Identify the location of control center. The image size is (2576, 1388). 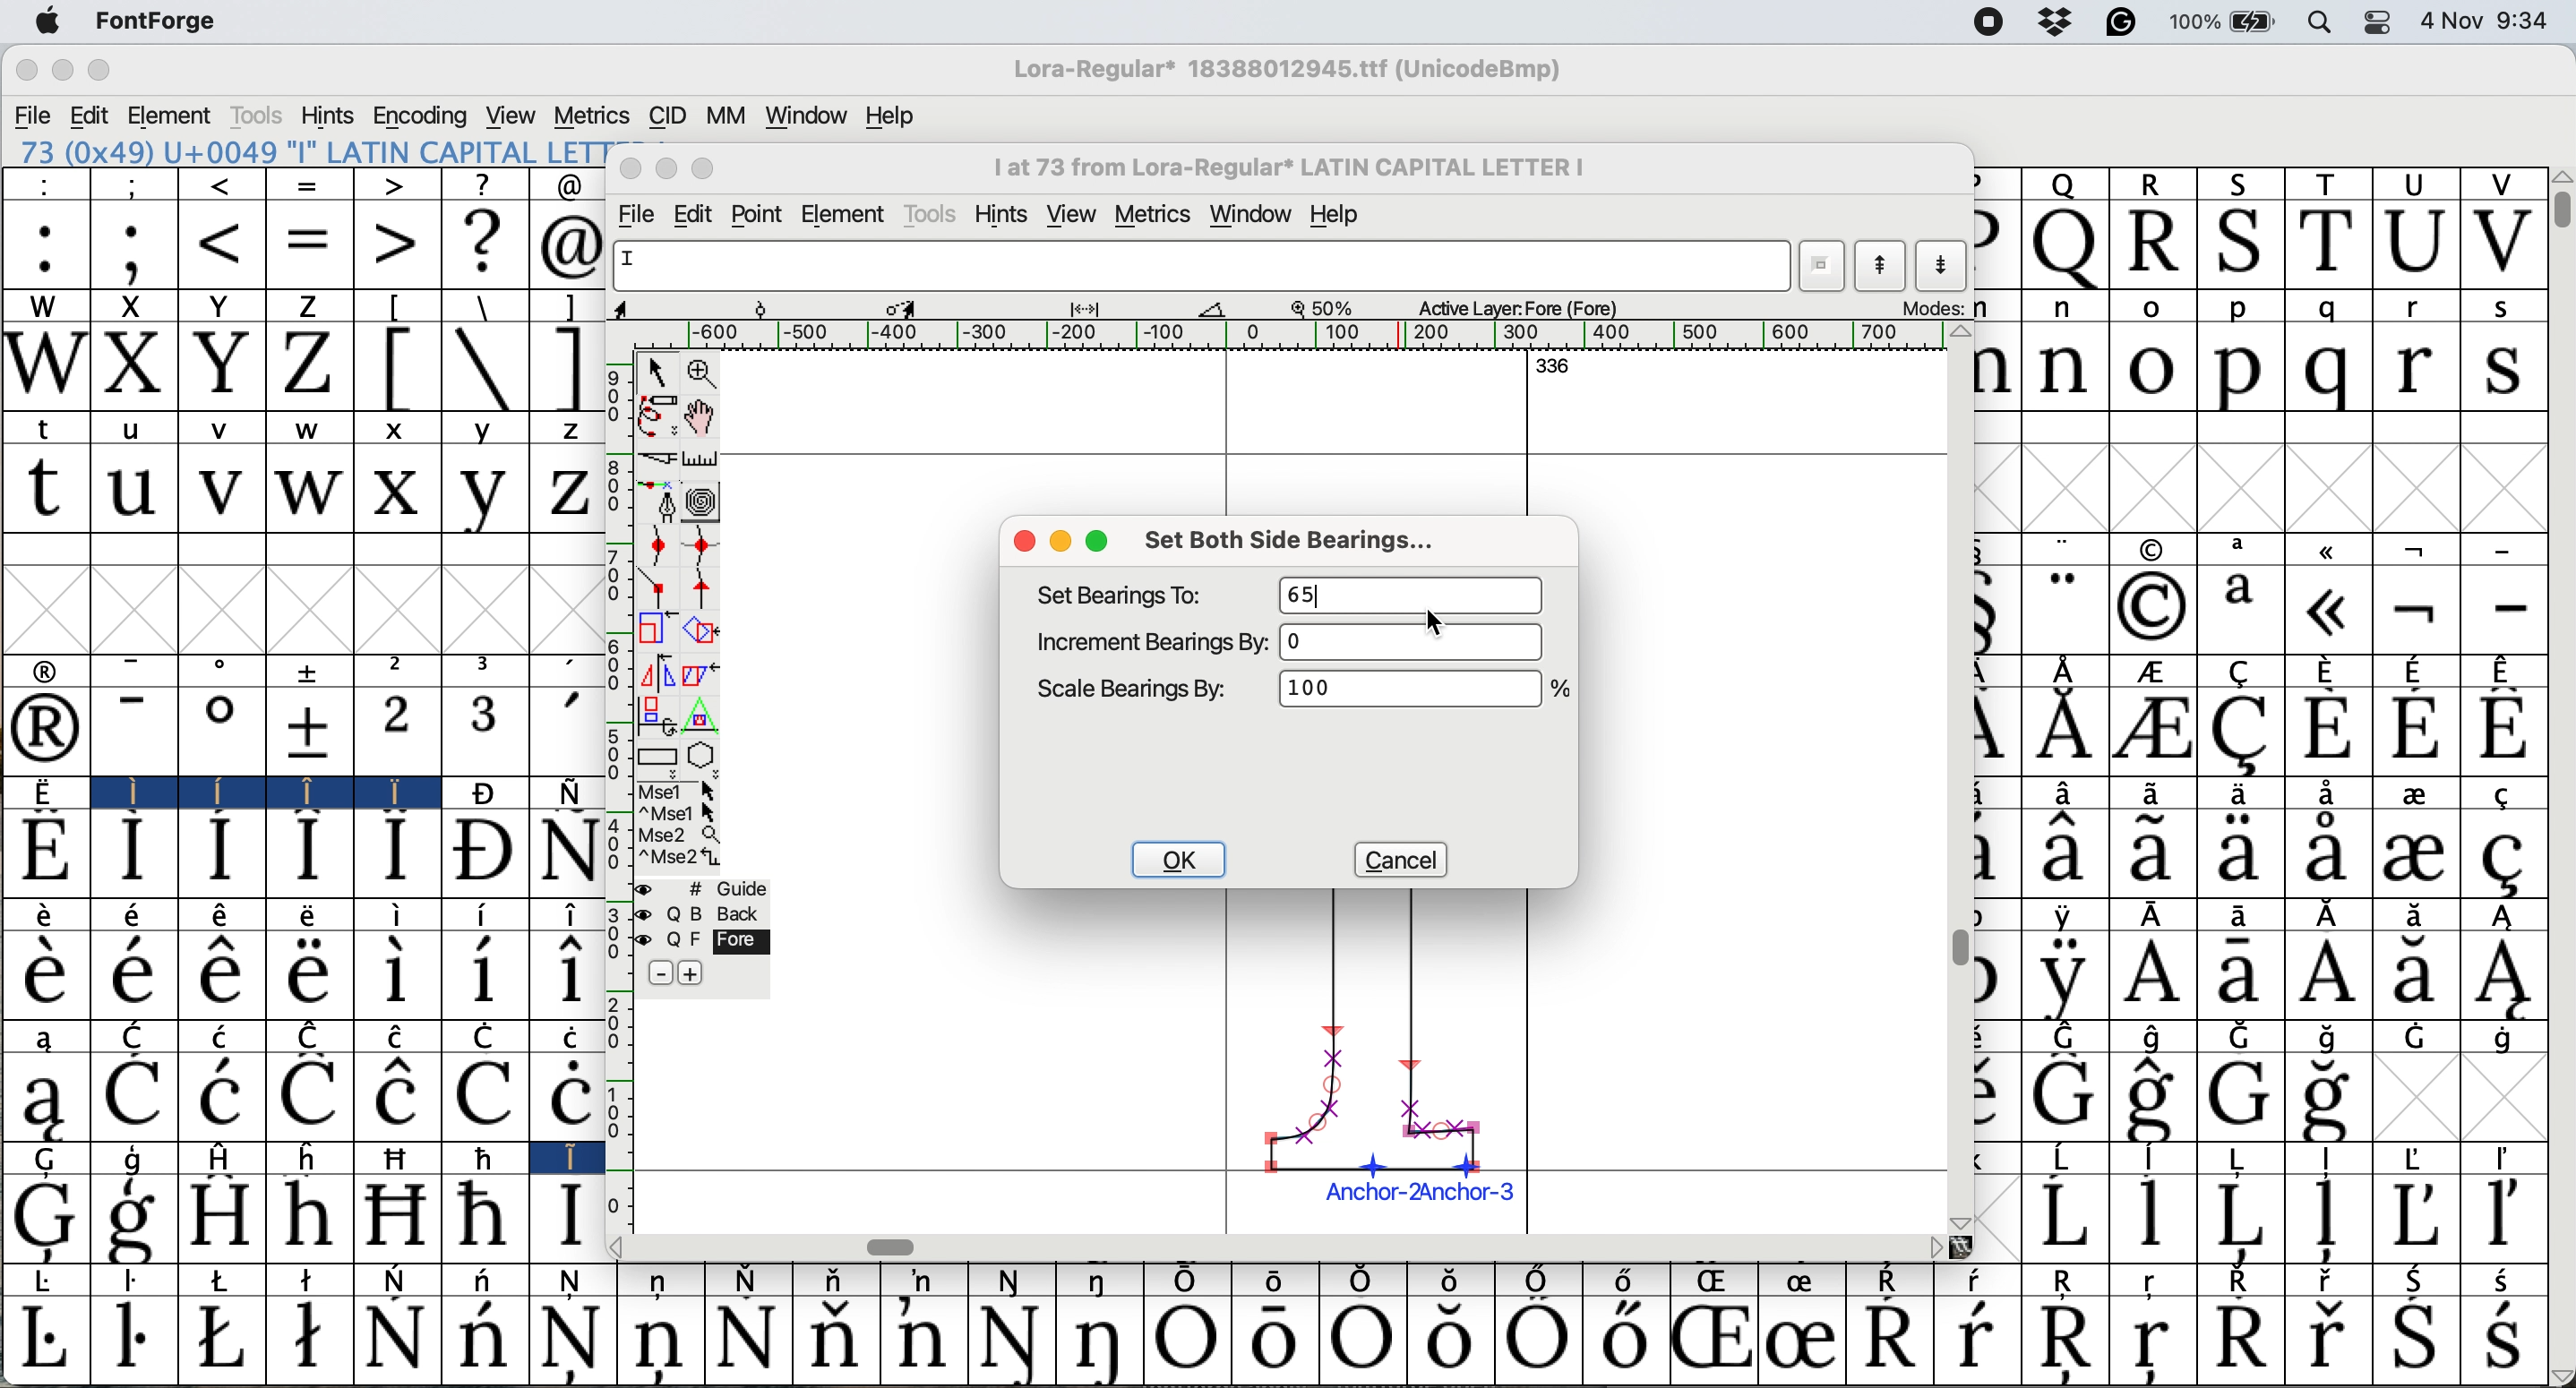
(2381, 24).